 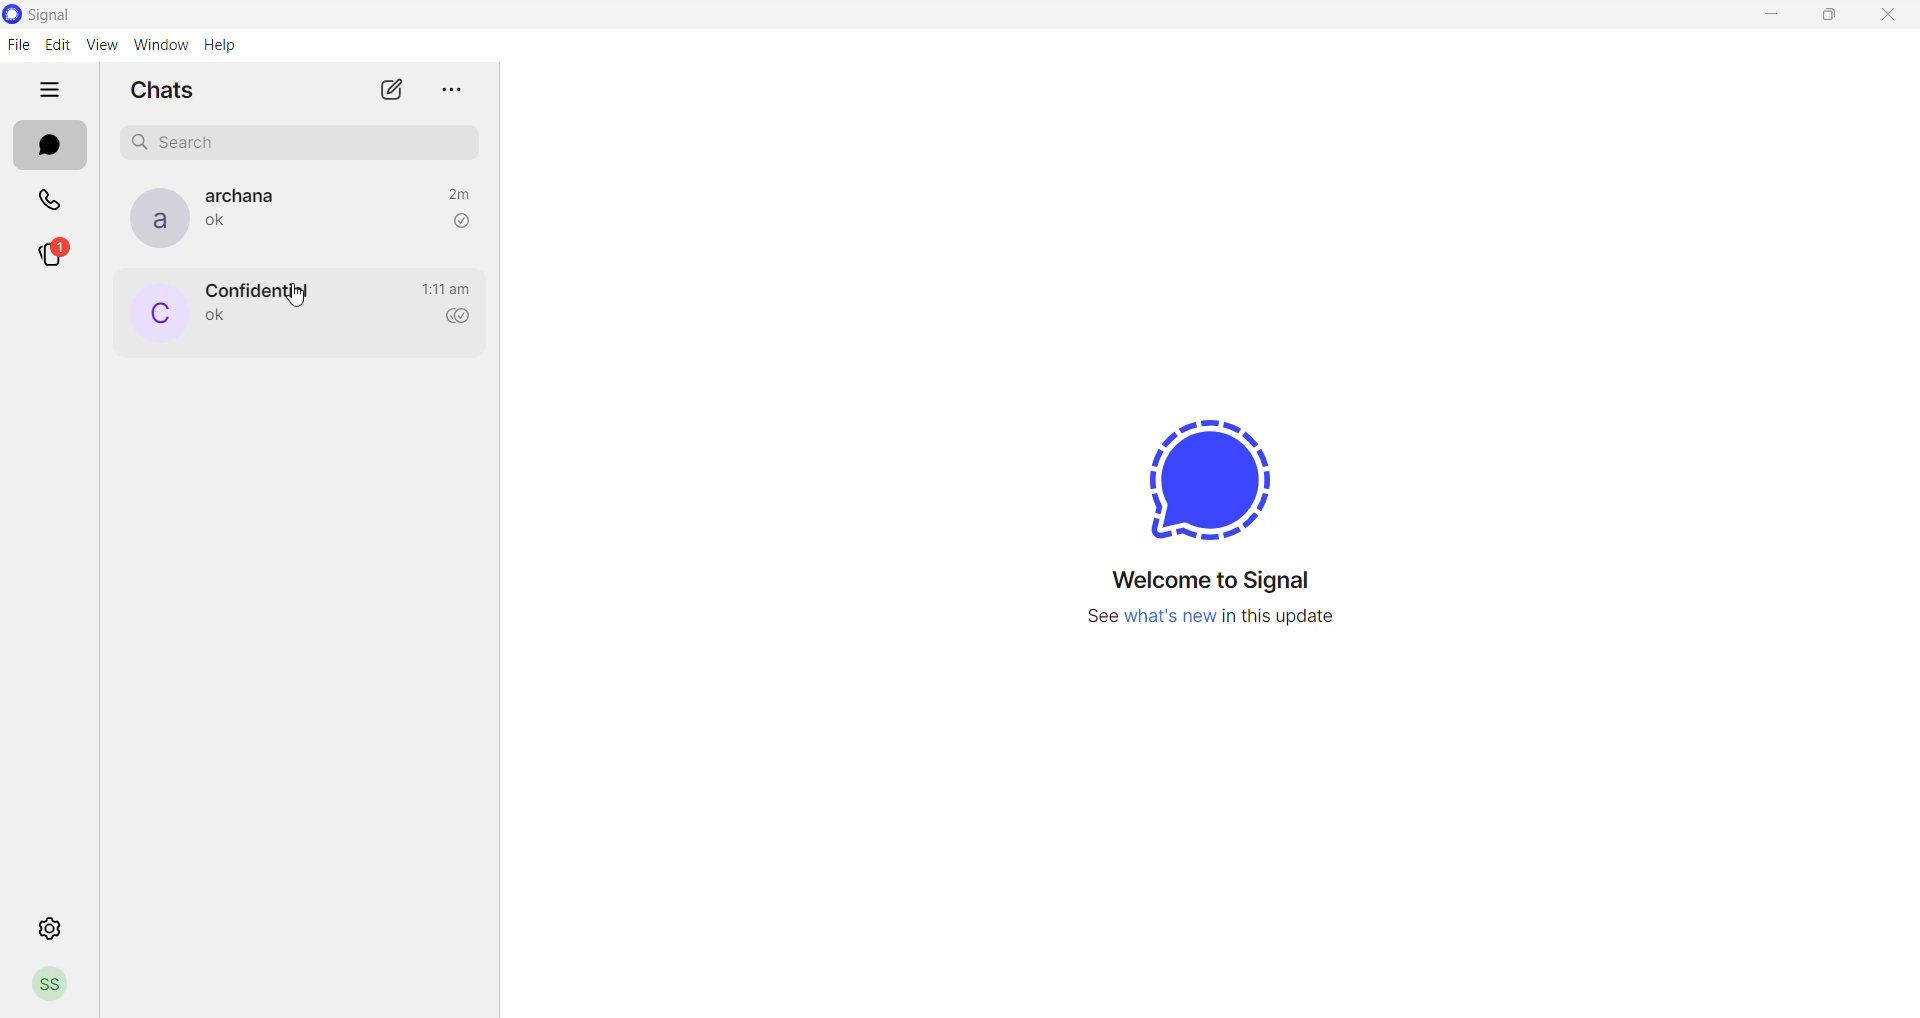 I want to click on calls, so click(x=53, y=197).